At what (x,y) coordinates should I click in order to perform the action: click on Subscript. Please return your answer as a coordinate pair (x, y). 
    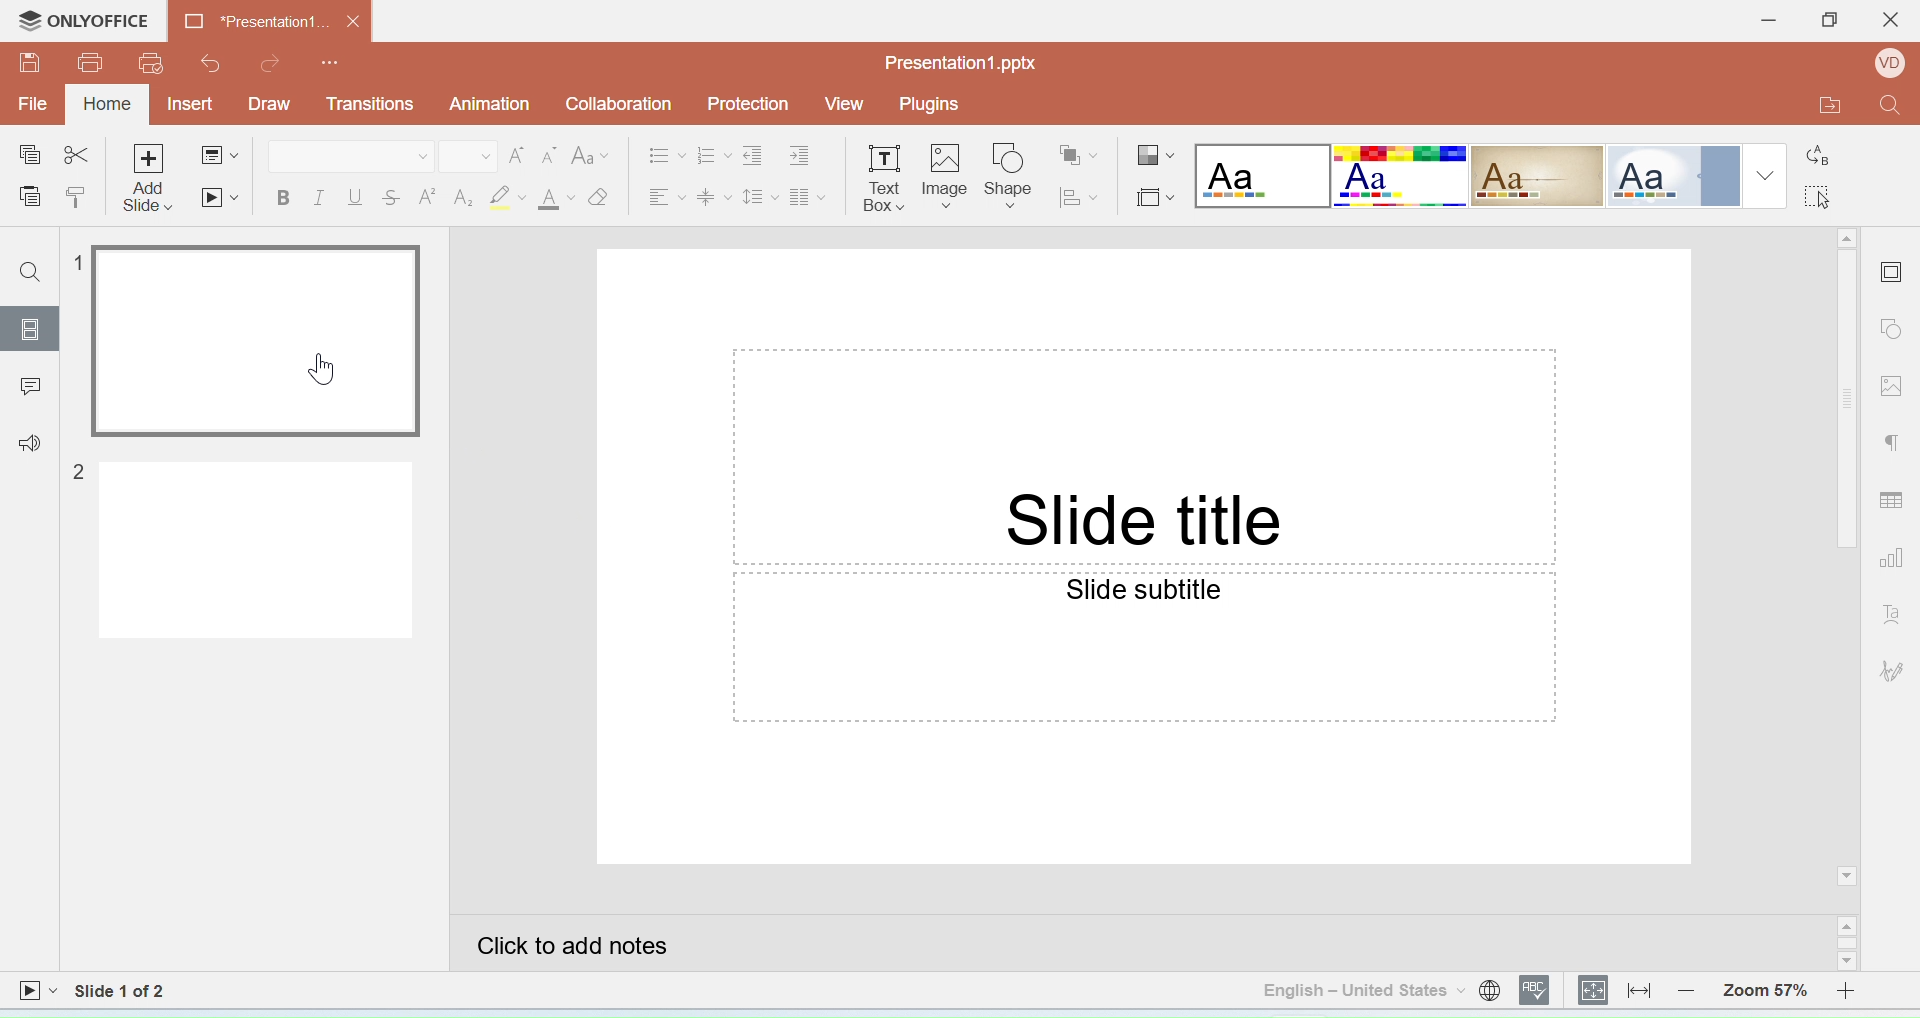
    Looking at the image, I should click on (463, 198).